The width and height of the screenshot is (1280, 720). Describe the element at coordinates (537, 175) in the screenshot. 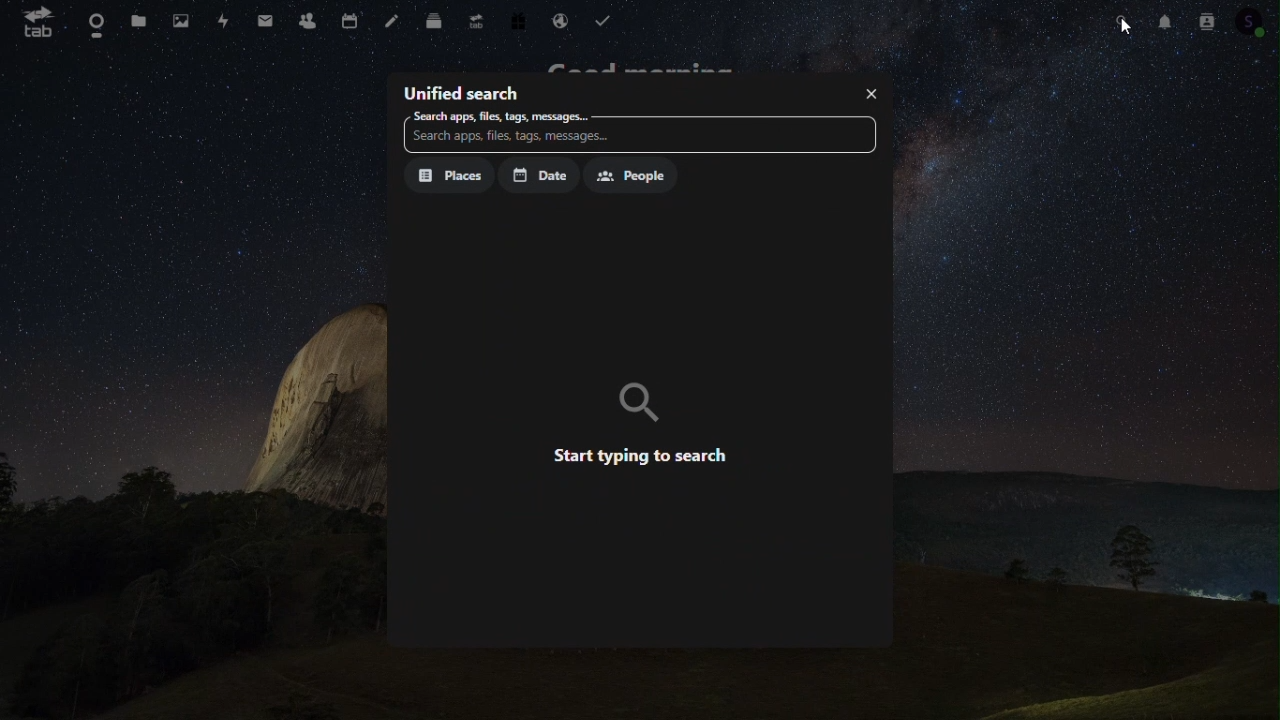

I see `Date` at that location.